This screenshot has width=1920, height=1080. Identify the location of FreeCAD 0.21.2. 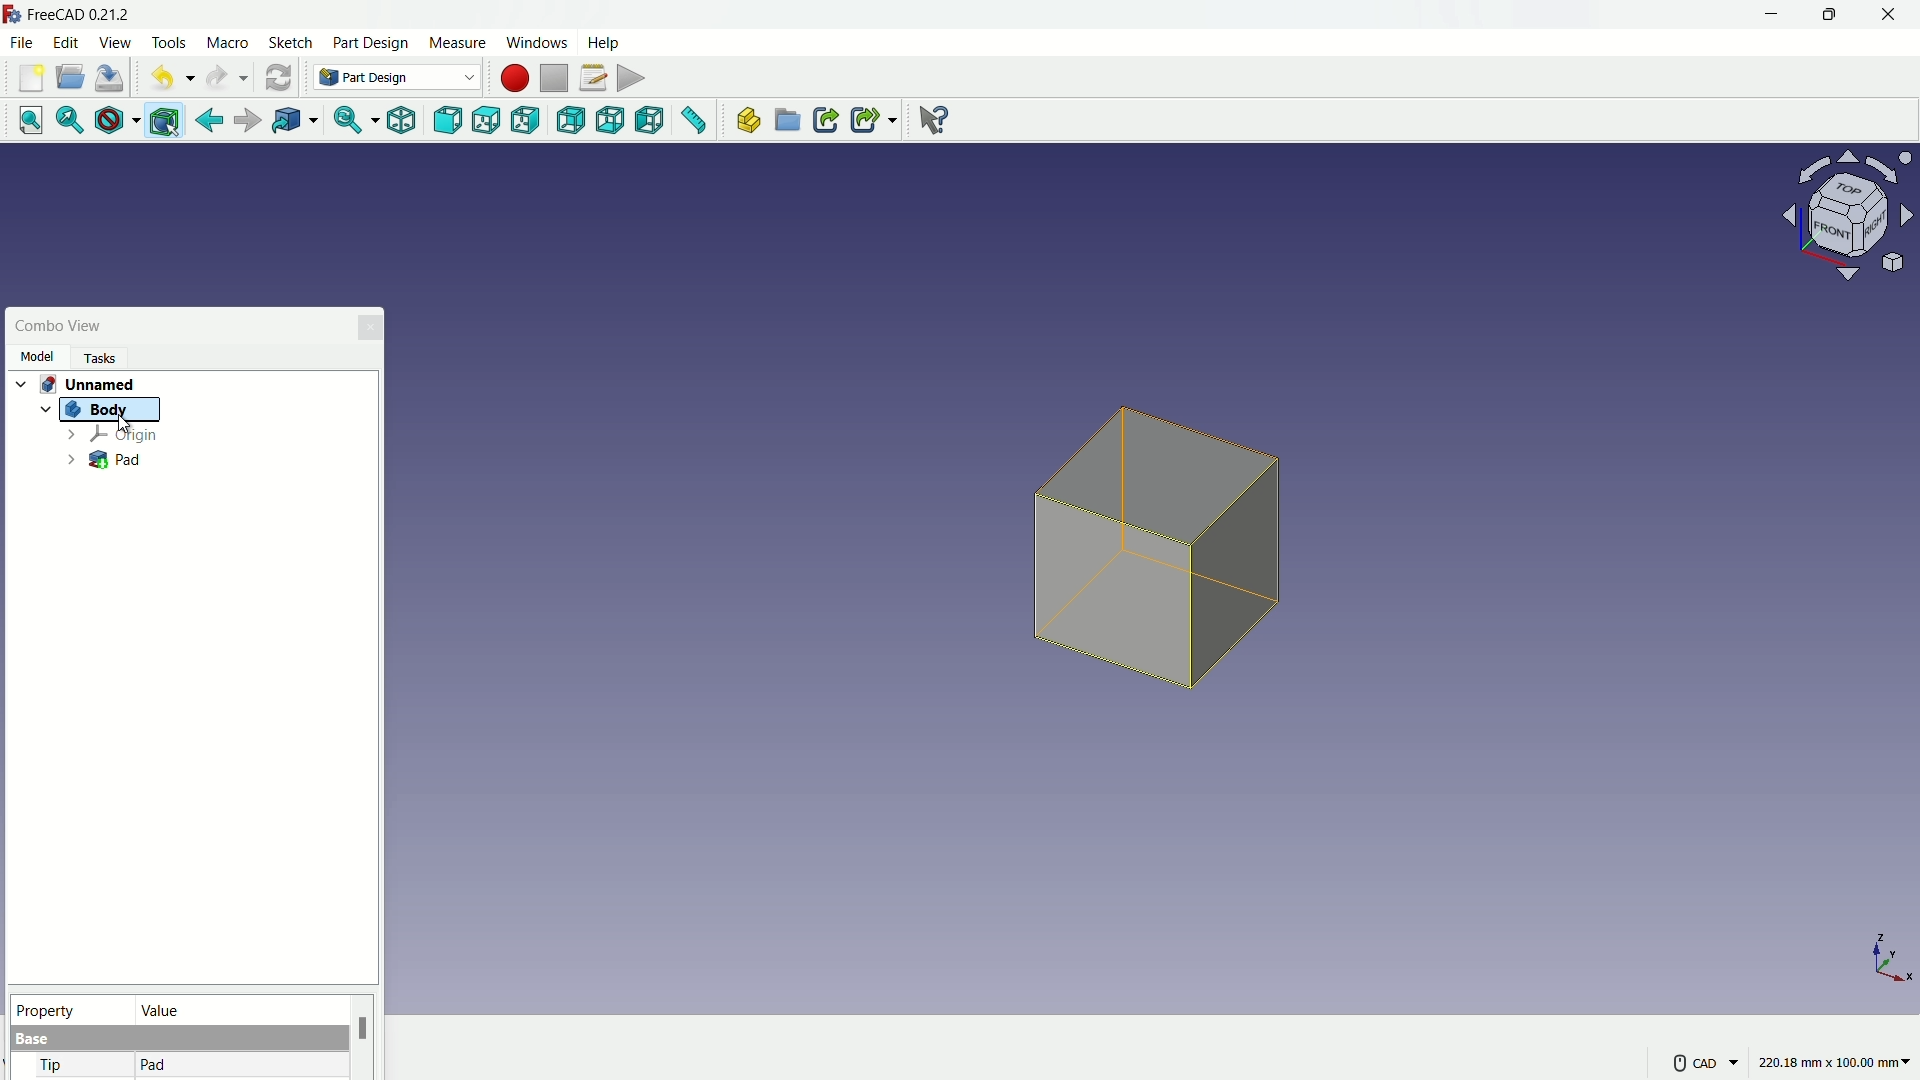
(70, 13).